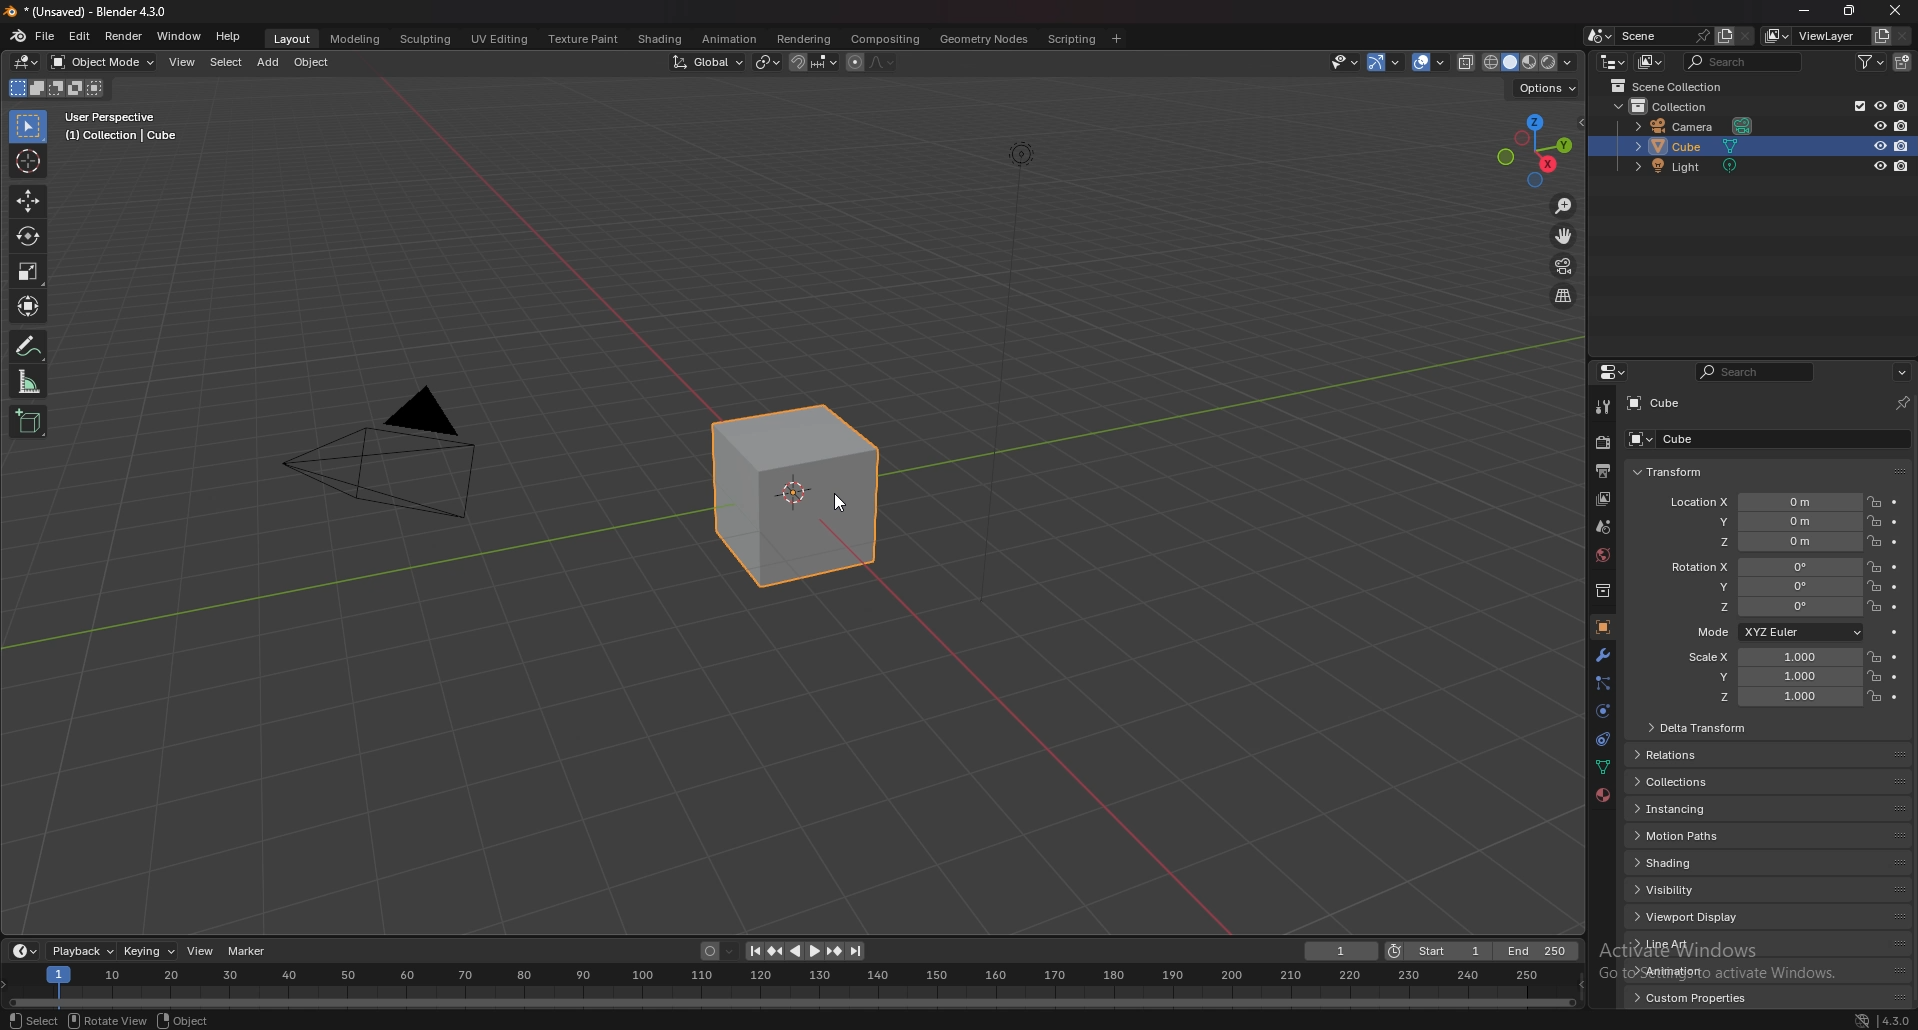 The height and width of the screenshot is (1030, 1918). What do you see at coordinates (804, 40) in the screenshot?
I see `rendering` at bounding box center [804, 40].